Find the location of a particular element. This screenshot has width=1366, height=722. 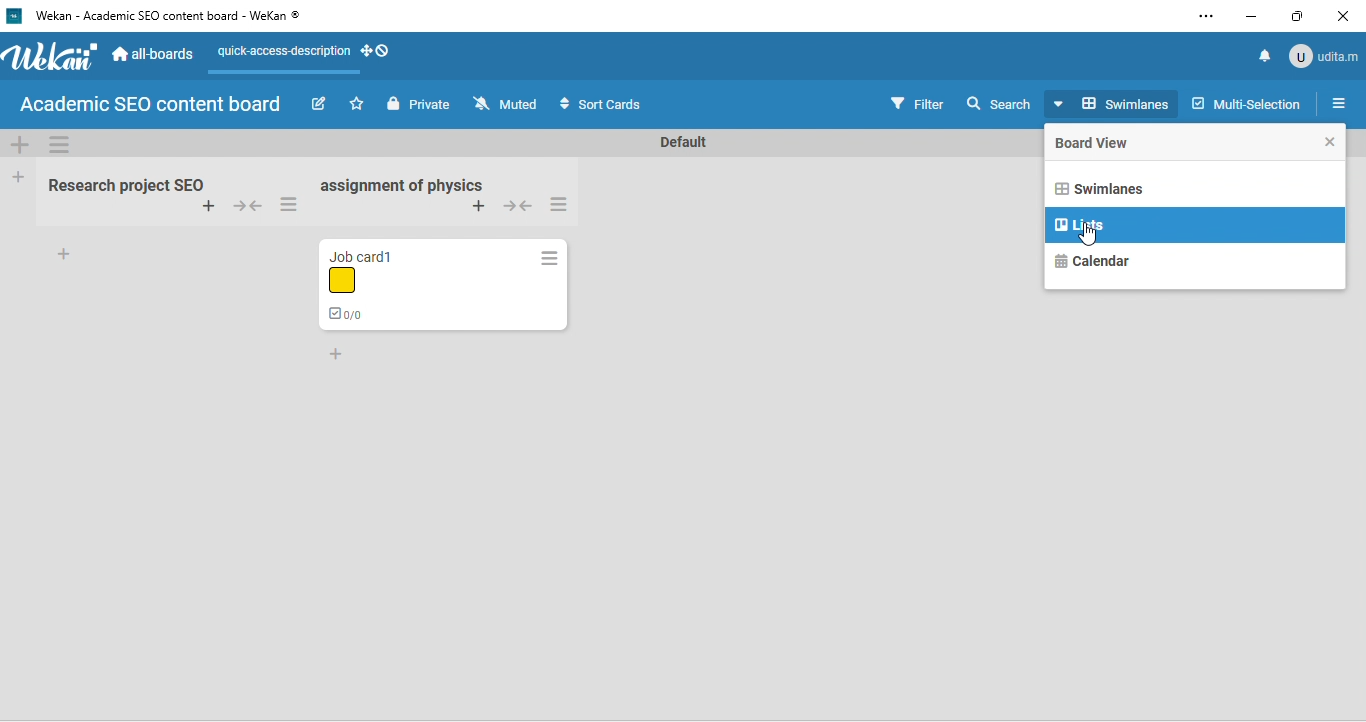

add swimlane is located at coordinates (23, 145).